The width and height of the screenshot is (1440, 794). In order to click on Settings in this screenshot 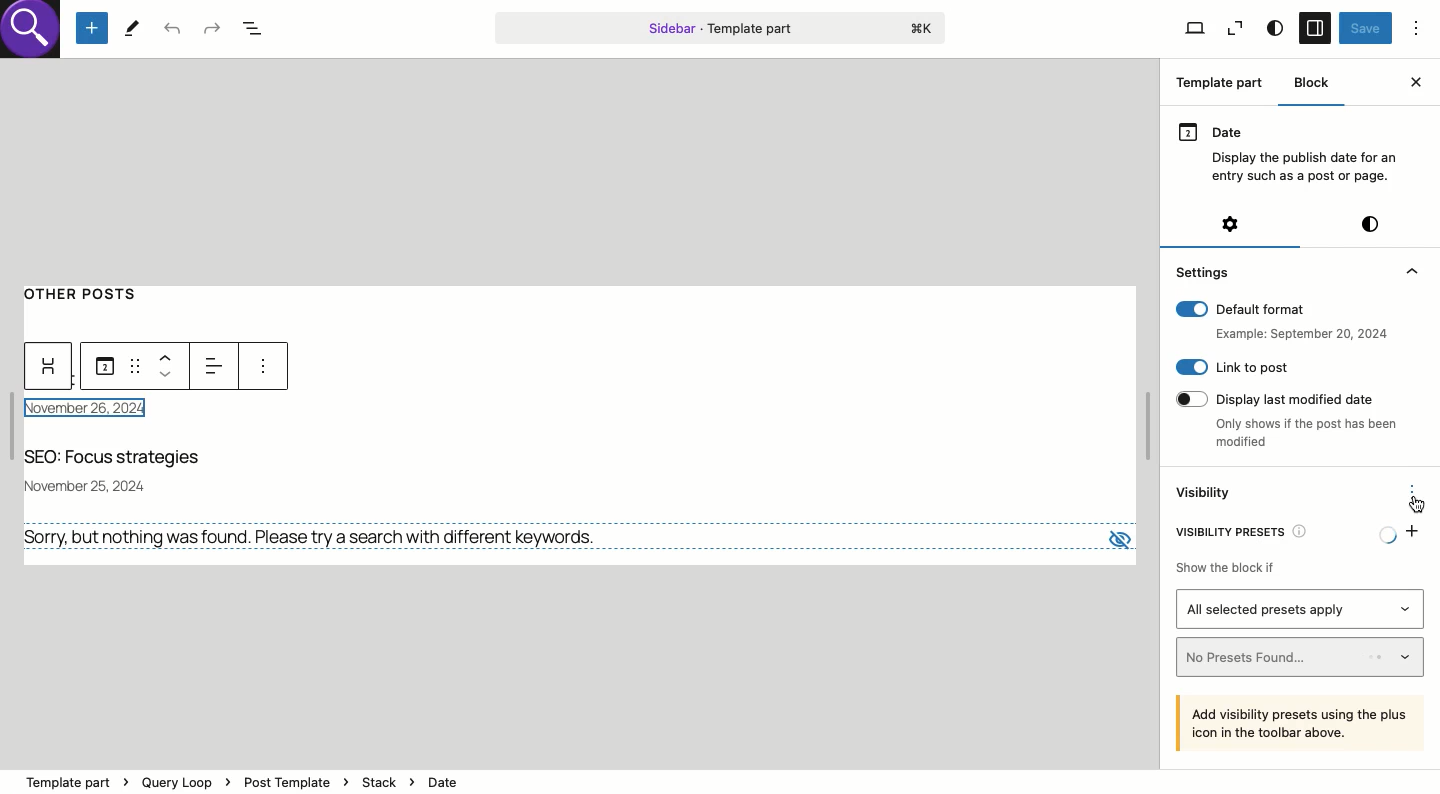, I will do `click(1205, 271)`.